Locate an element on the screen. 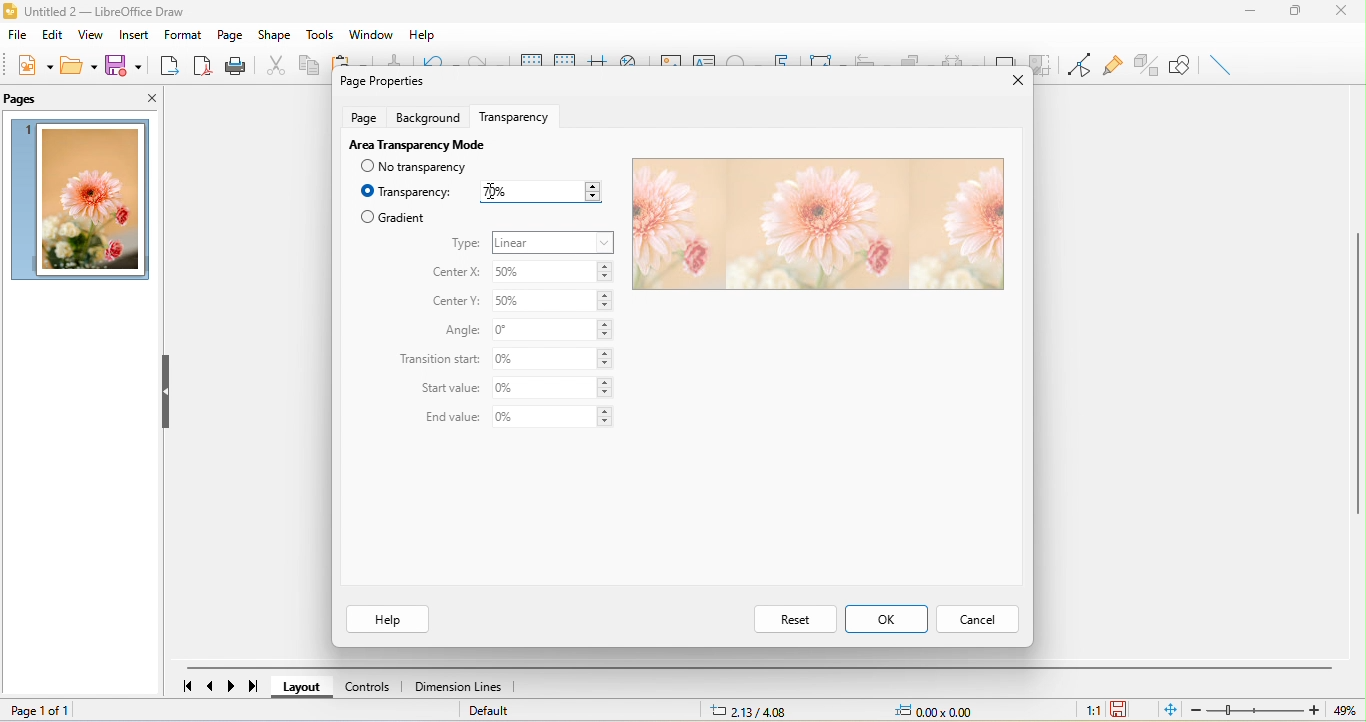  0% is located at coordinates (554, 330).